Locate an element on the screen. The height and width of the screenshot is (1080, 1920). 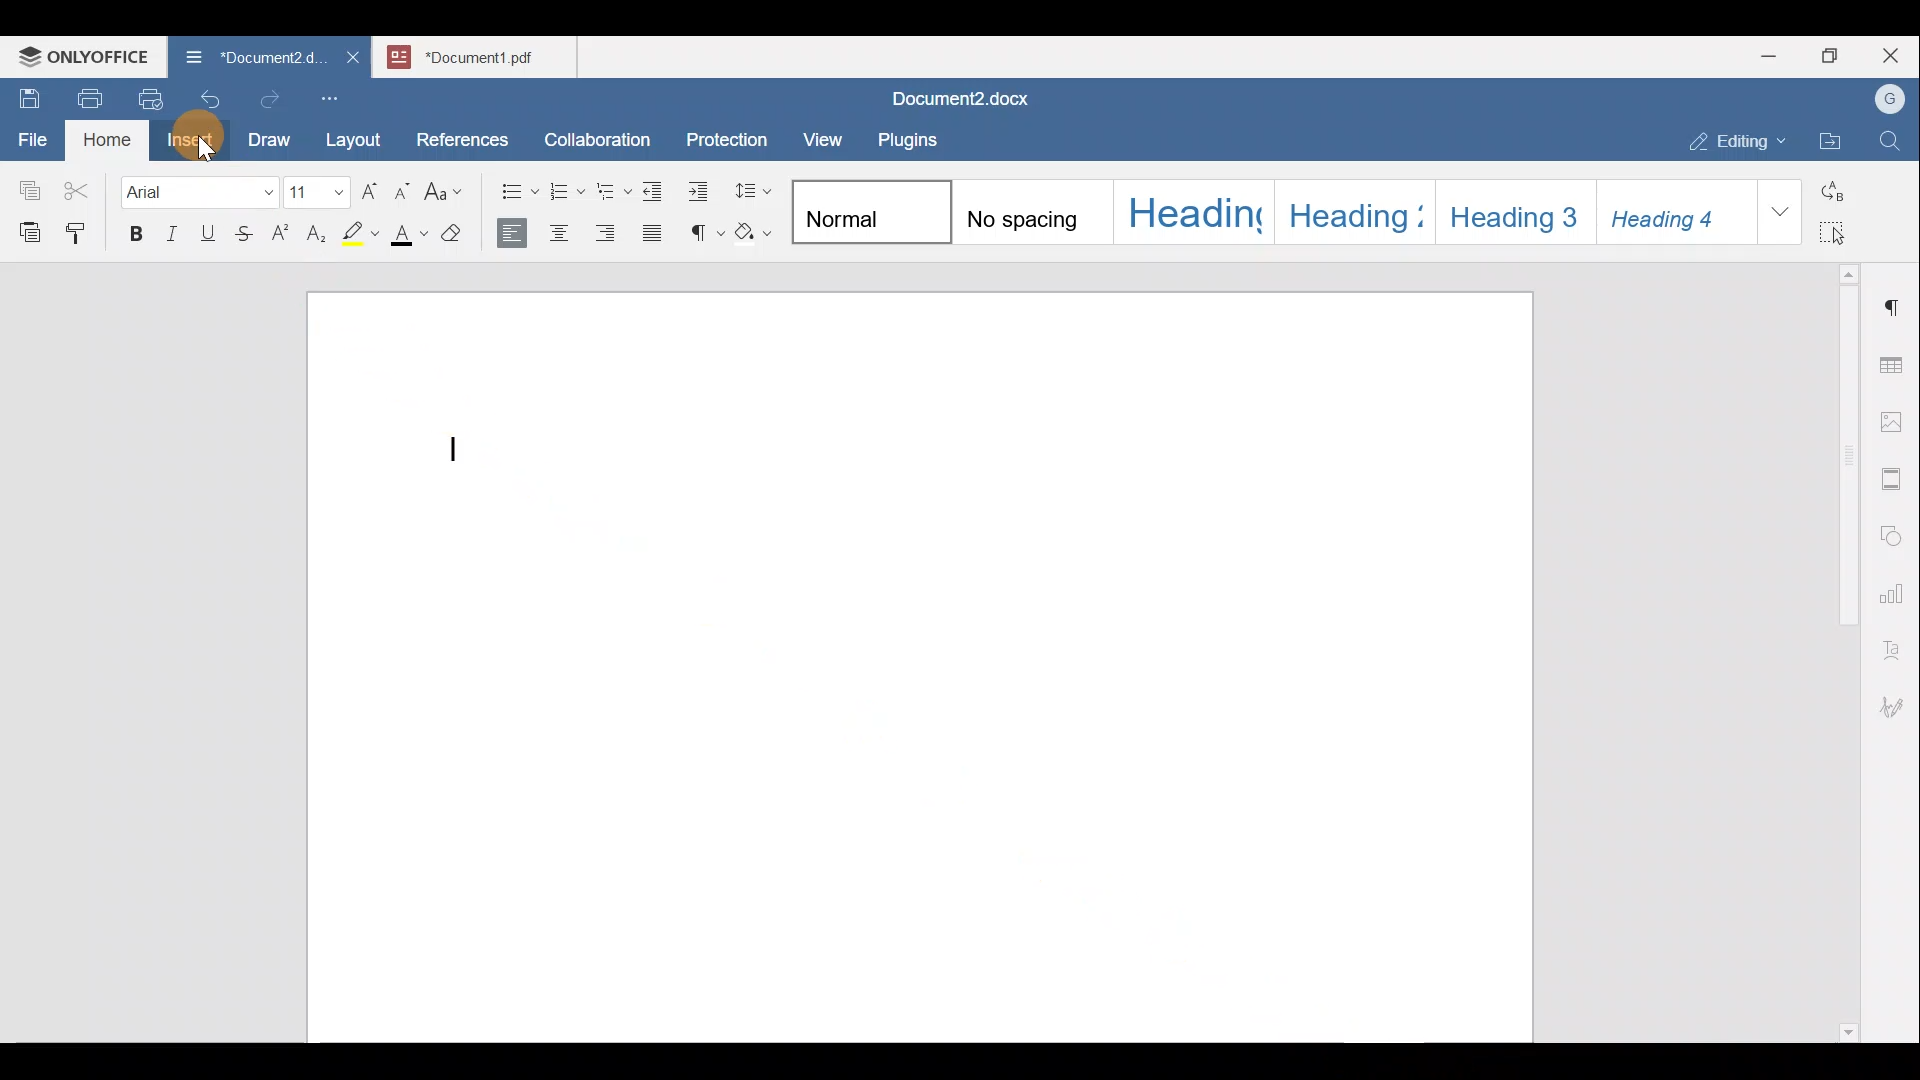
Editing mode is located at coordinates (1738, 137).